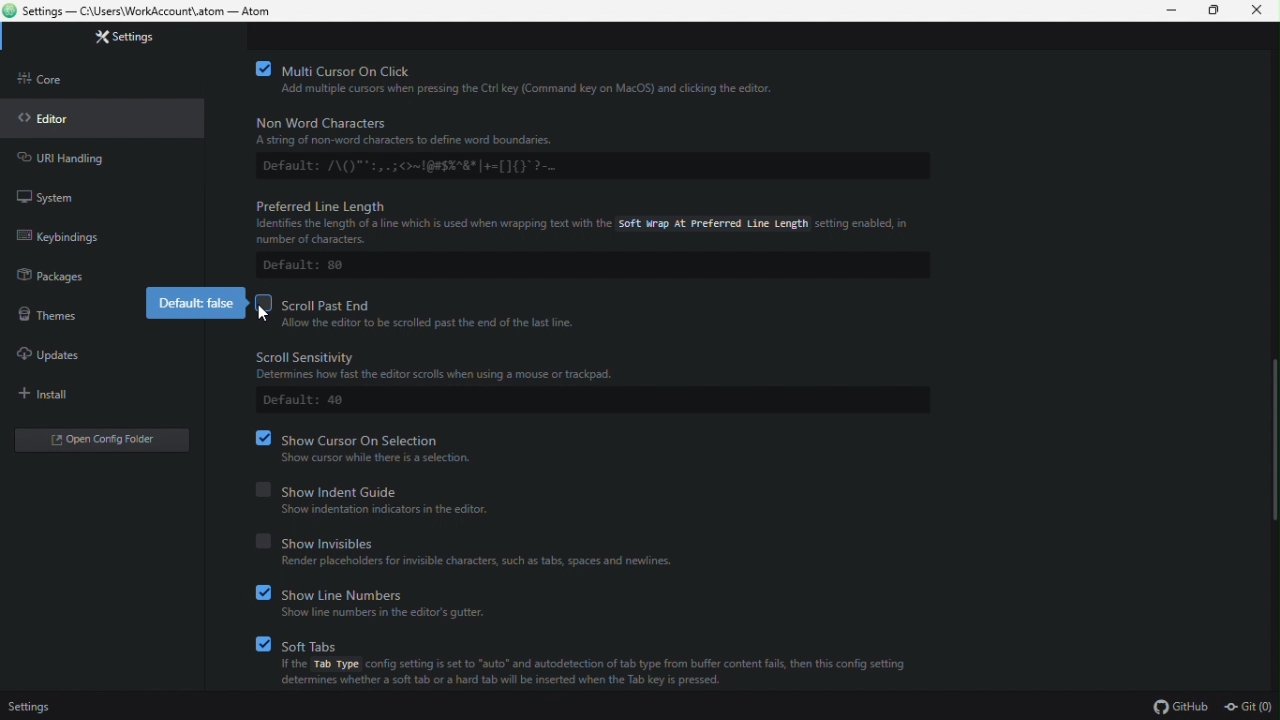  Describe the element at coordinates (482, 543) in the screenshot. I see `show invisibles` at that location.